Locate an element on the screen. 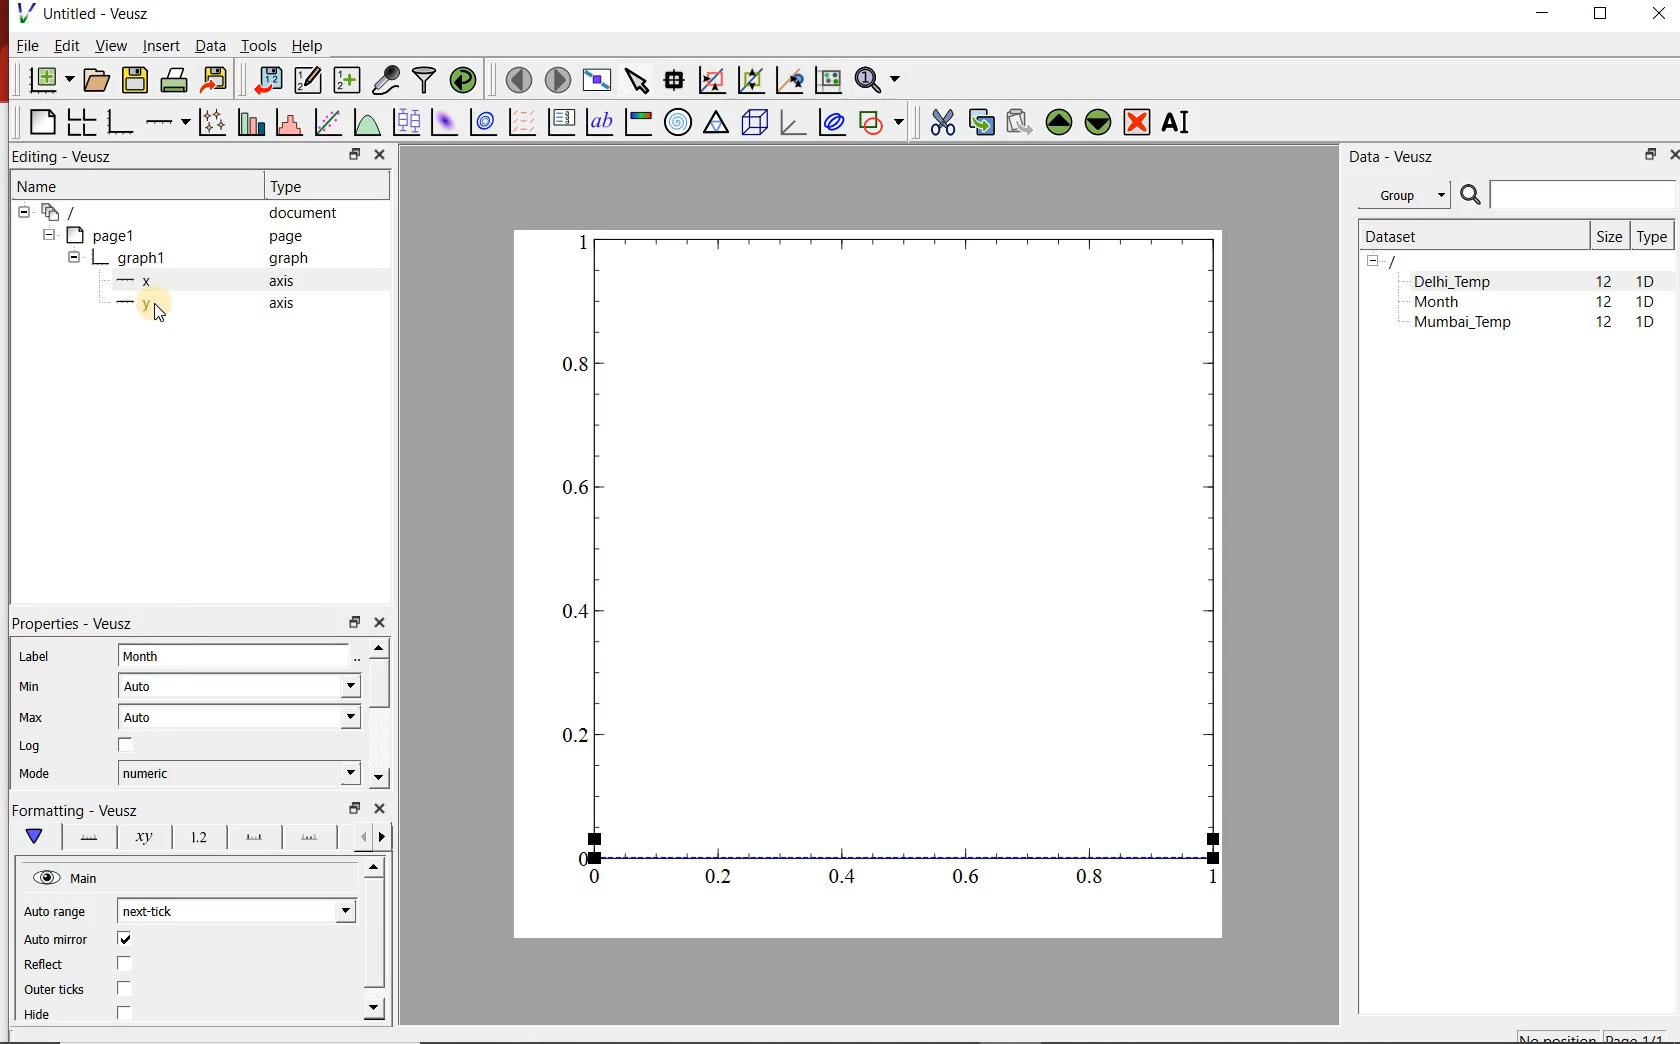 Image resolution: width=1680 pixels, height=1044 pixels. select items from the graph or scroll is located at coordinates (639, 81).